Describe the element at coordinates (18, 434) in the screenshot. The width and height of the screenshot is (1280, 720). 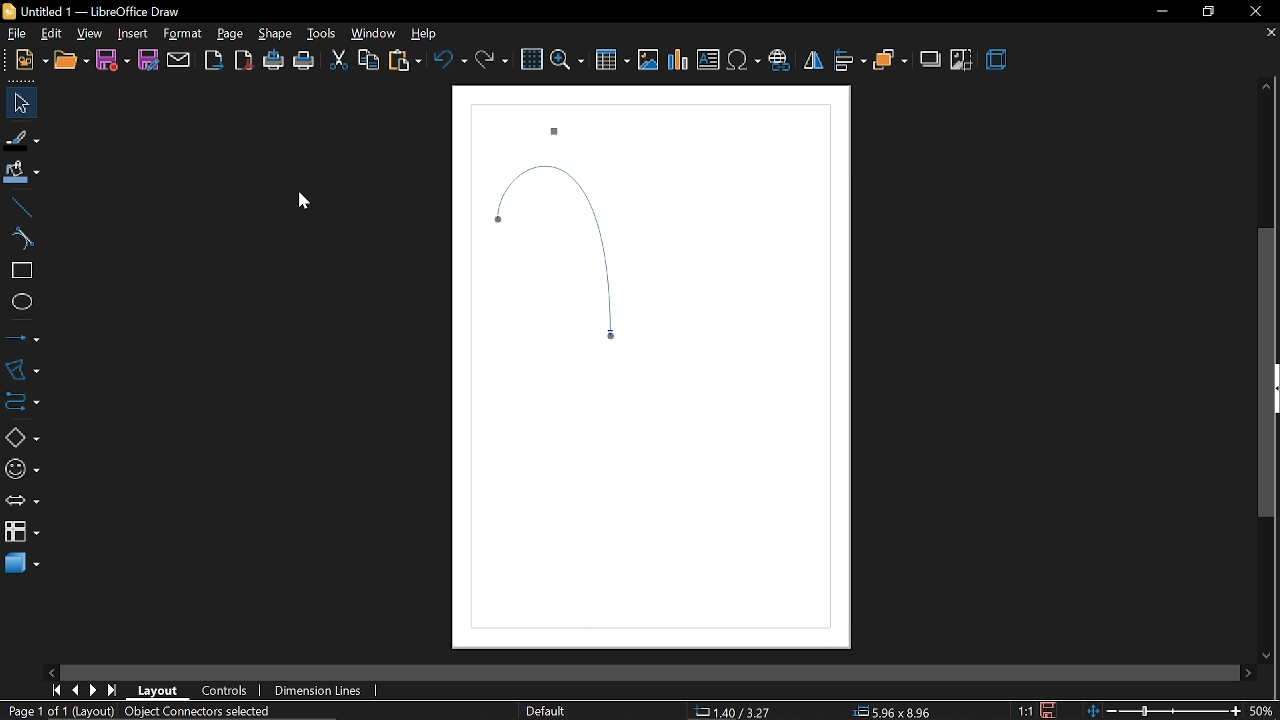
I see `basic shapes` at that location.